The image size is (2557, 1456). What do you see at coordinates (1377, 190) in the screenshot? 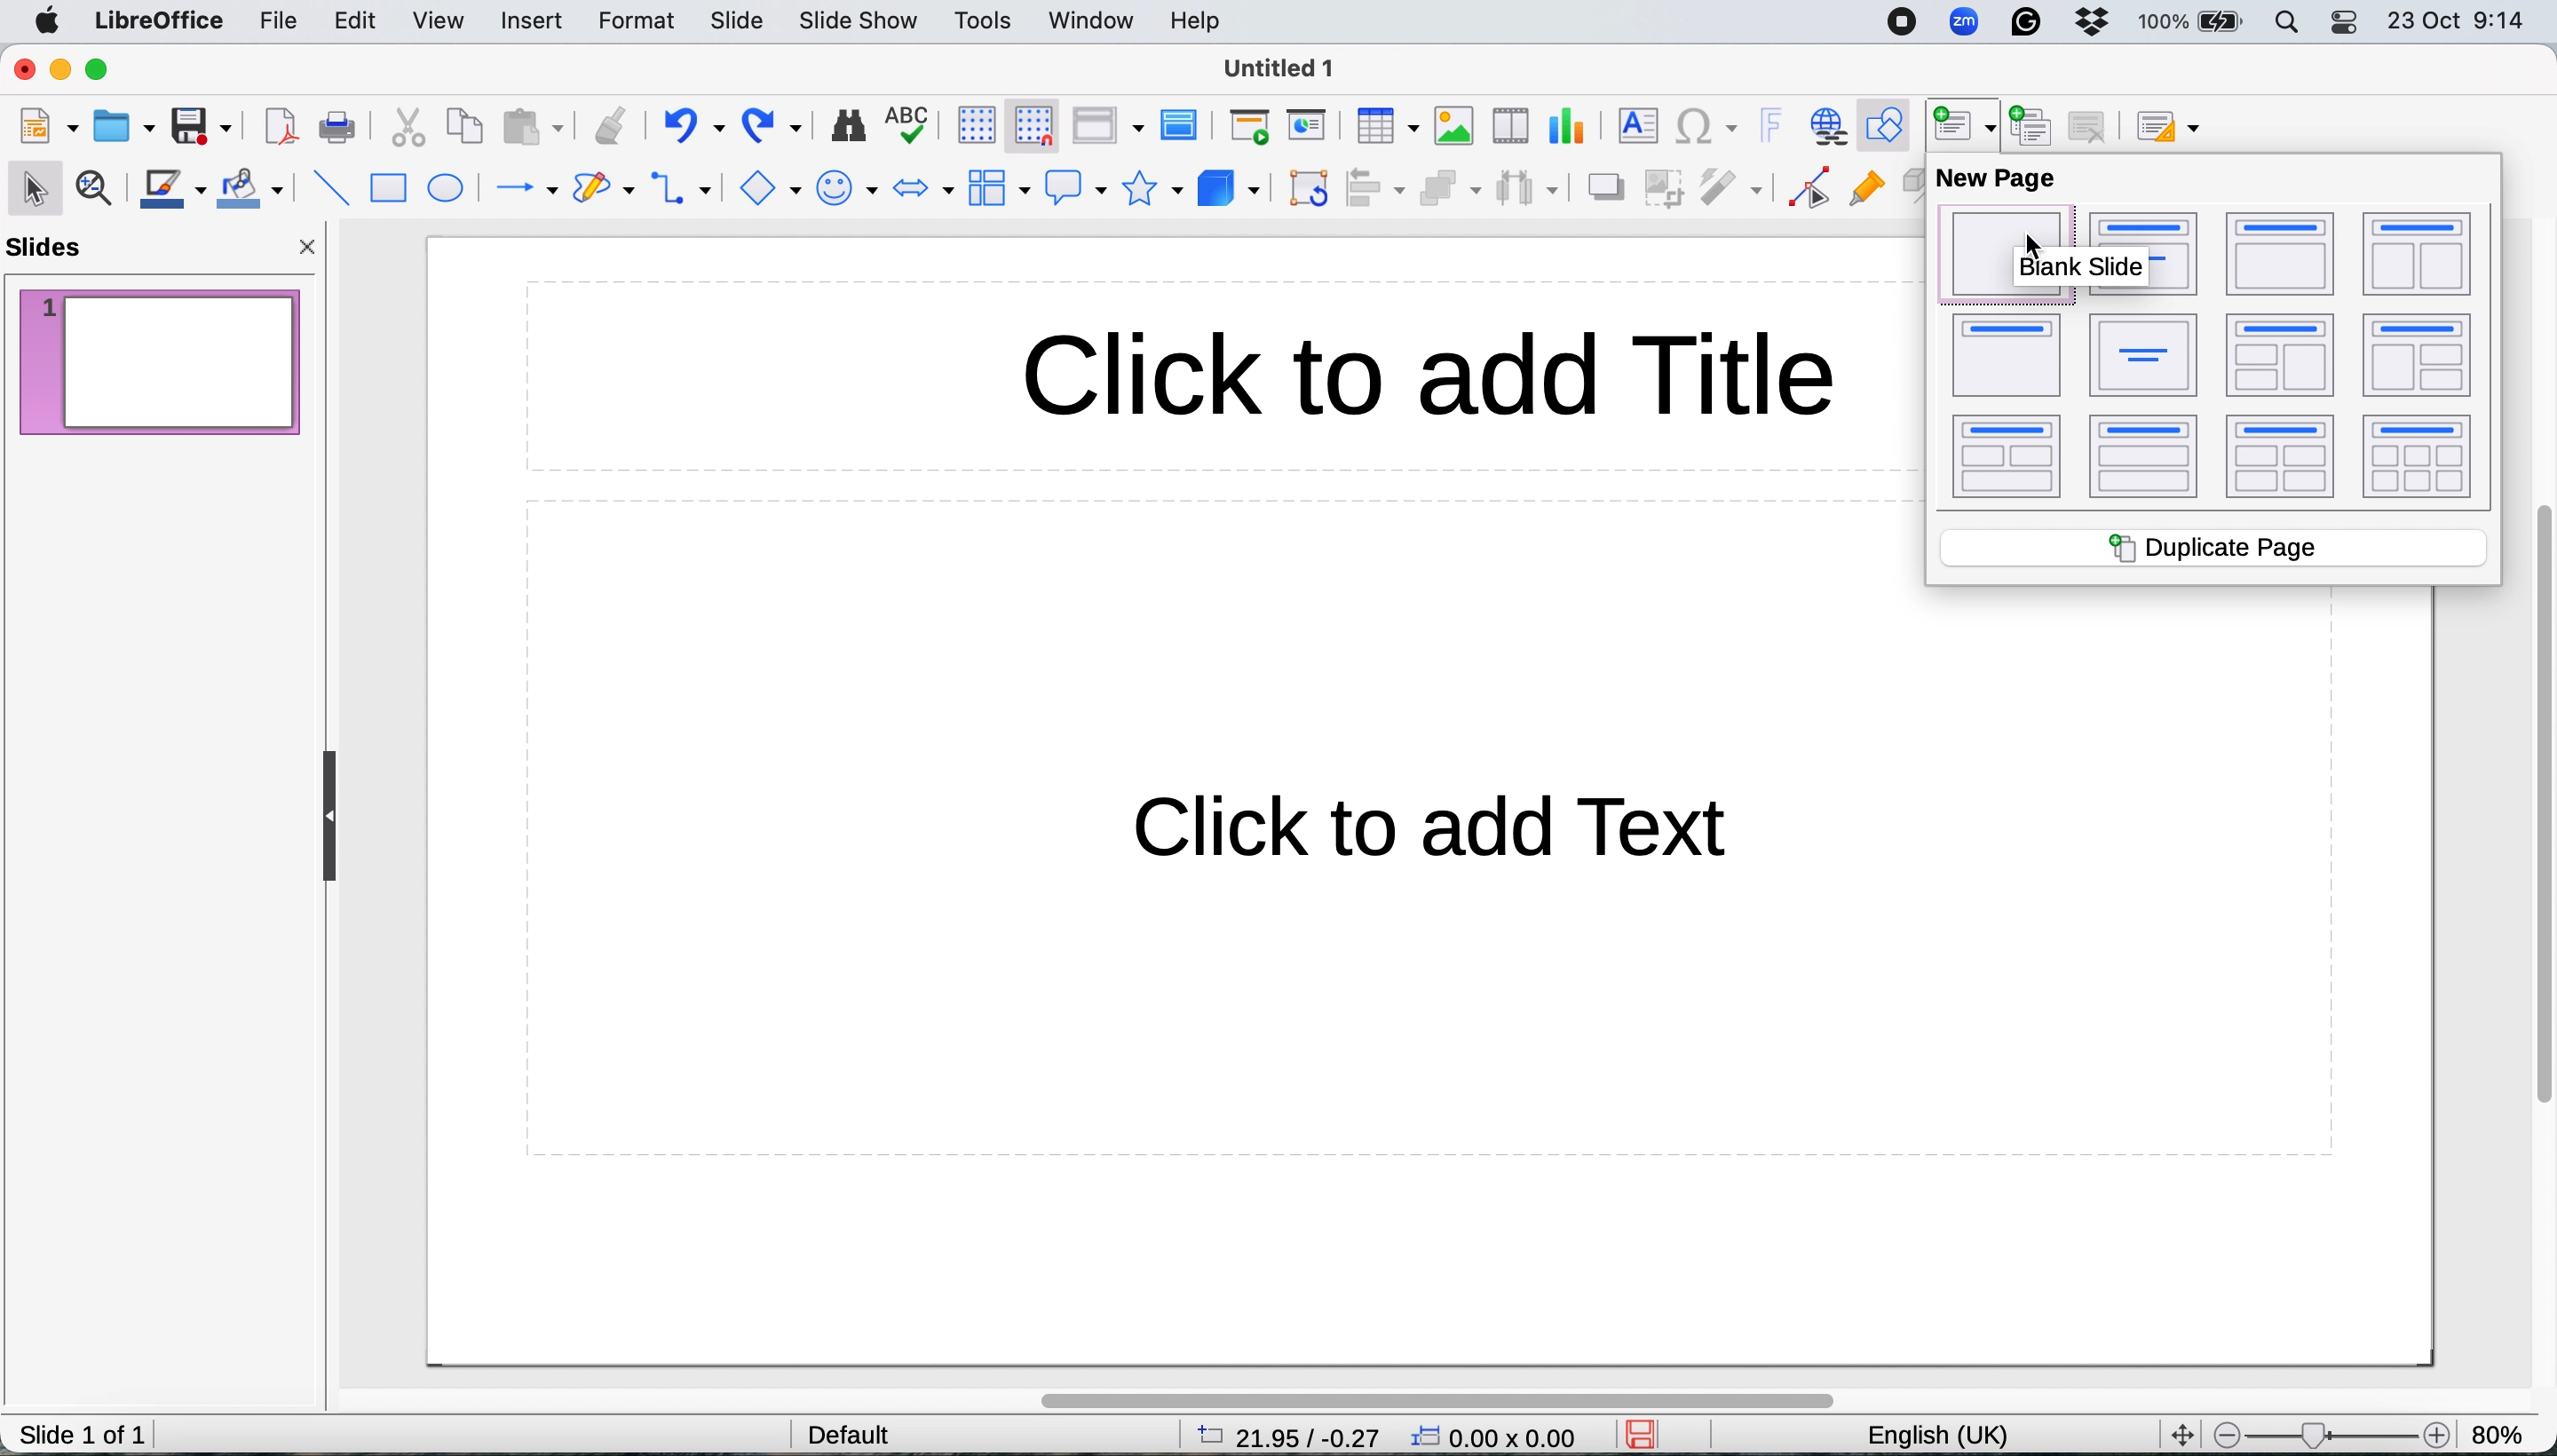
I see `align objects` at bounding box center [1377, 190].